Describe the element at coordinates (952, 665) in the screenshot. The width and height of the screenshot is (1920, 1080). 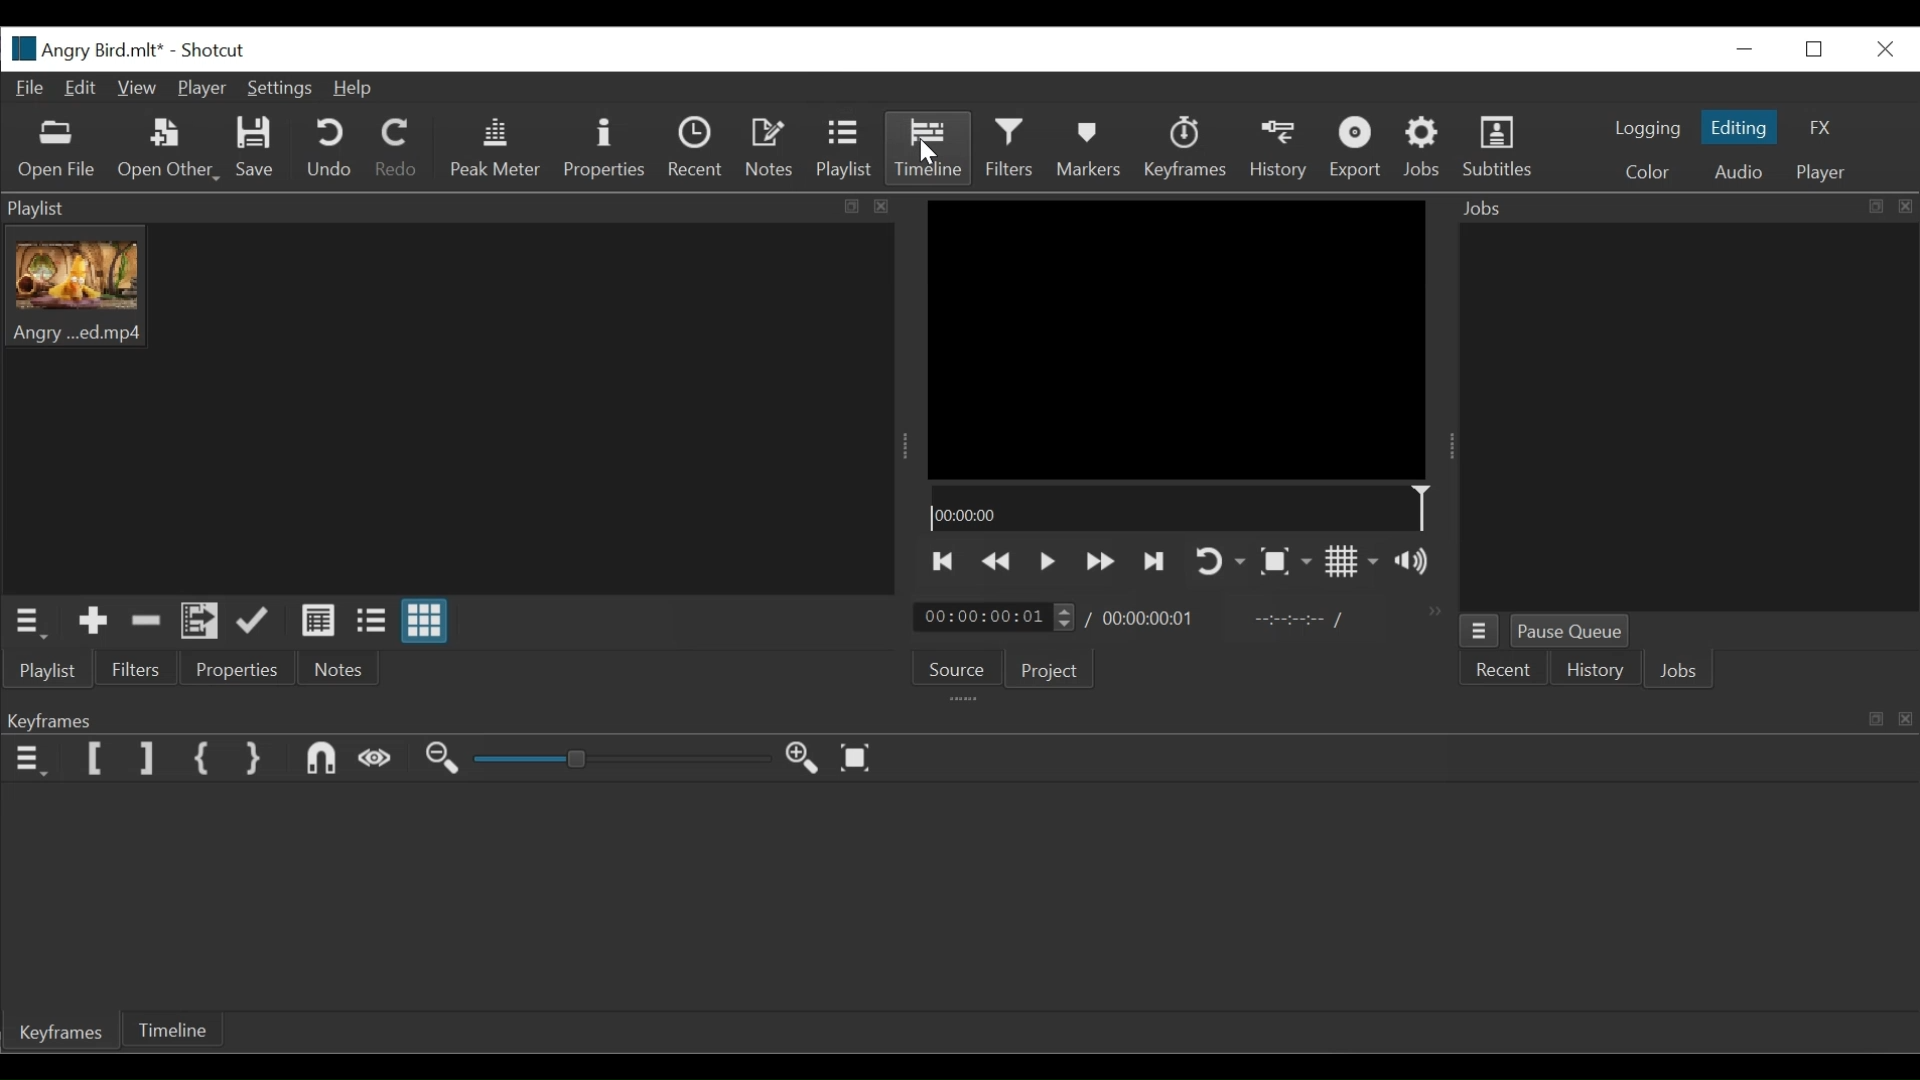
I see `Source` at that location.